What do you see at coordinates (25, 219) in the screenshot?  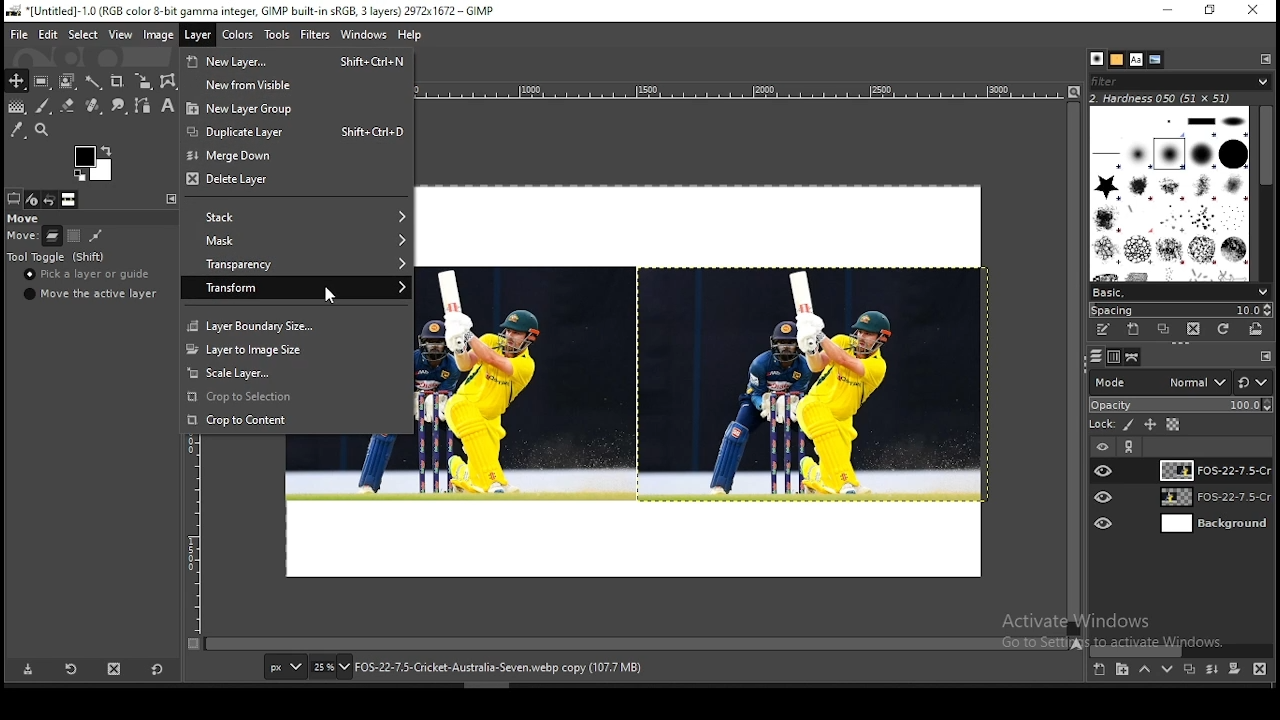 I see `move` at bounding box center [25, 219].